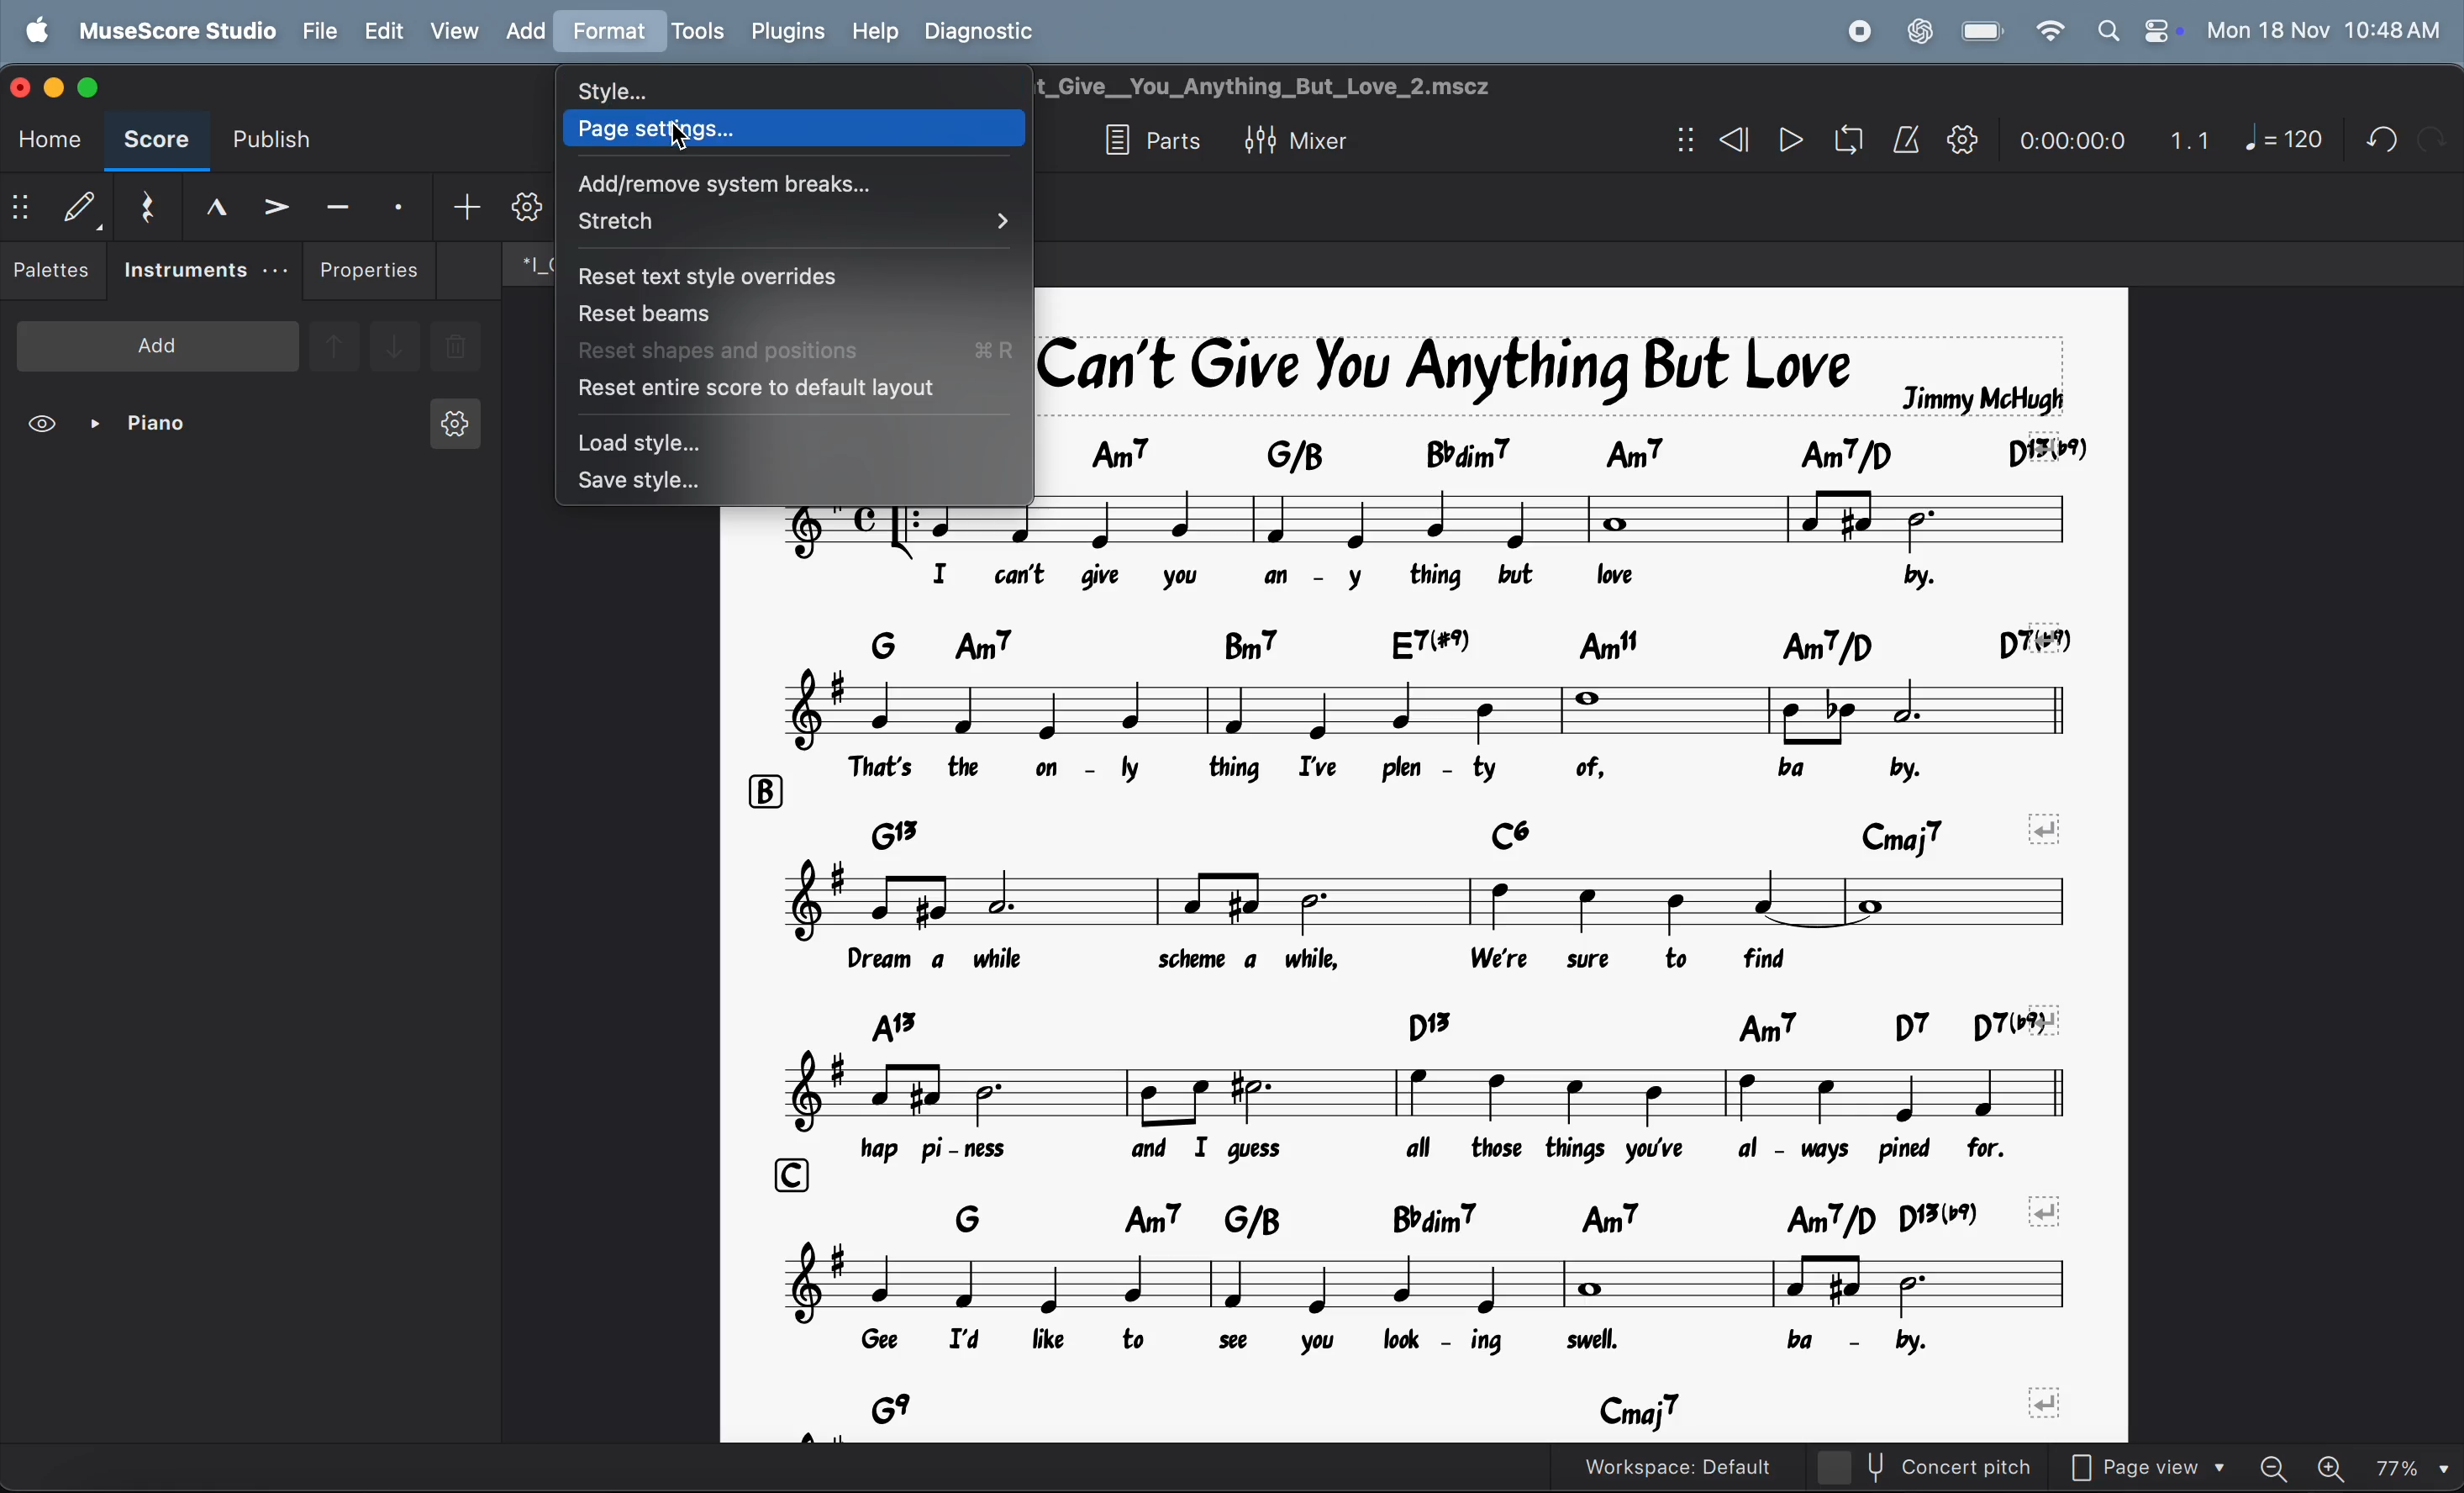 This screenshot has width=2464, height=1493. I want to click on time frame, so click(2067, 135).